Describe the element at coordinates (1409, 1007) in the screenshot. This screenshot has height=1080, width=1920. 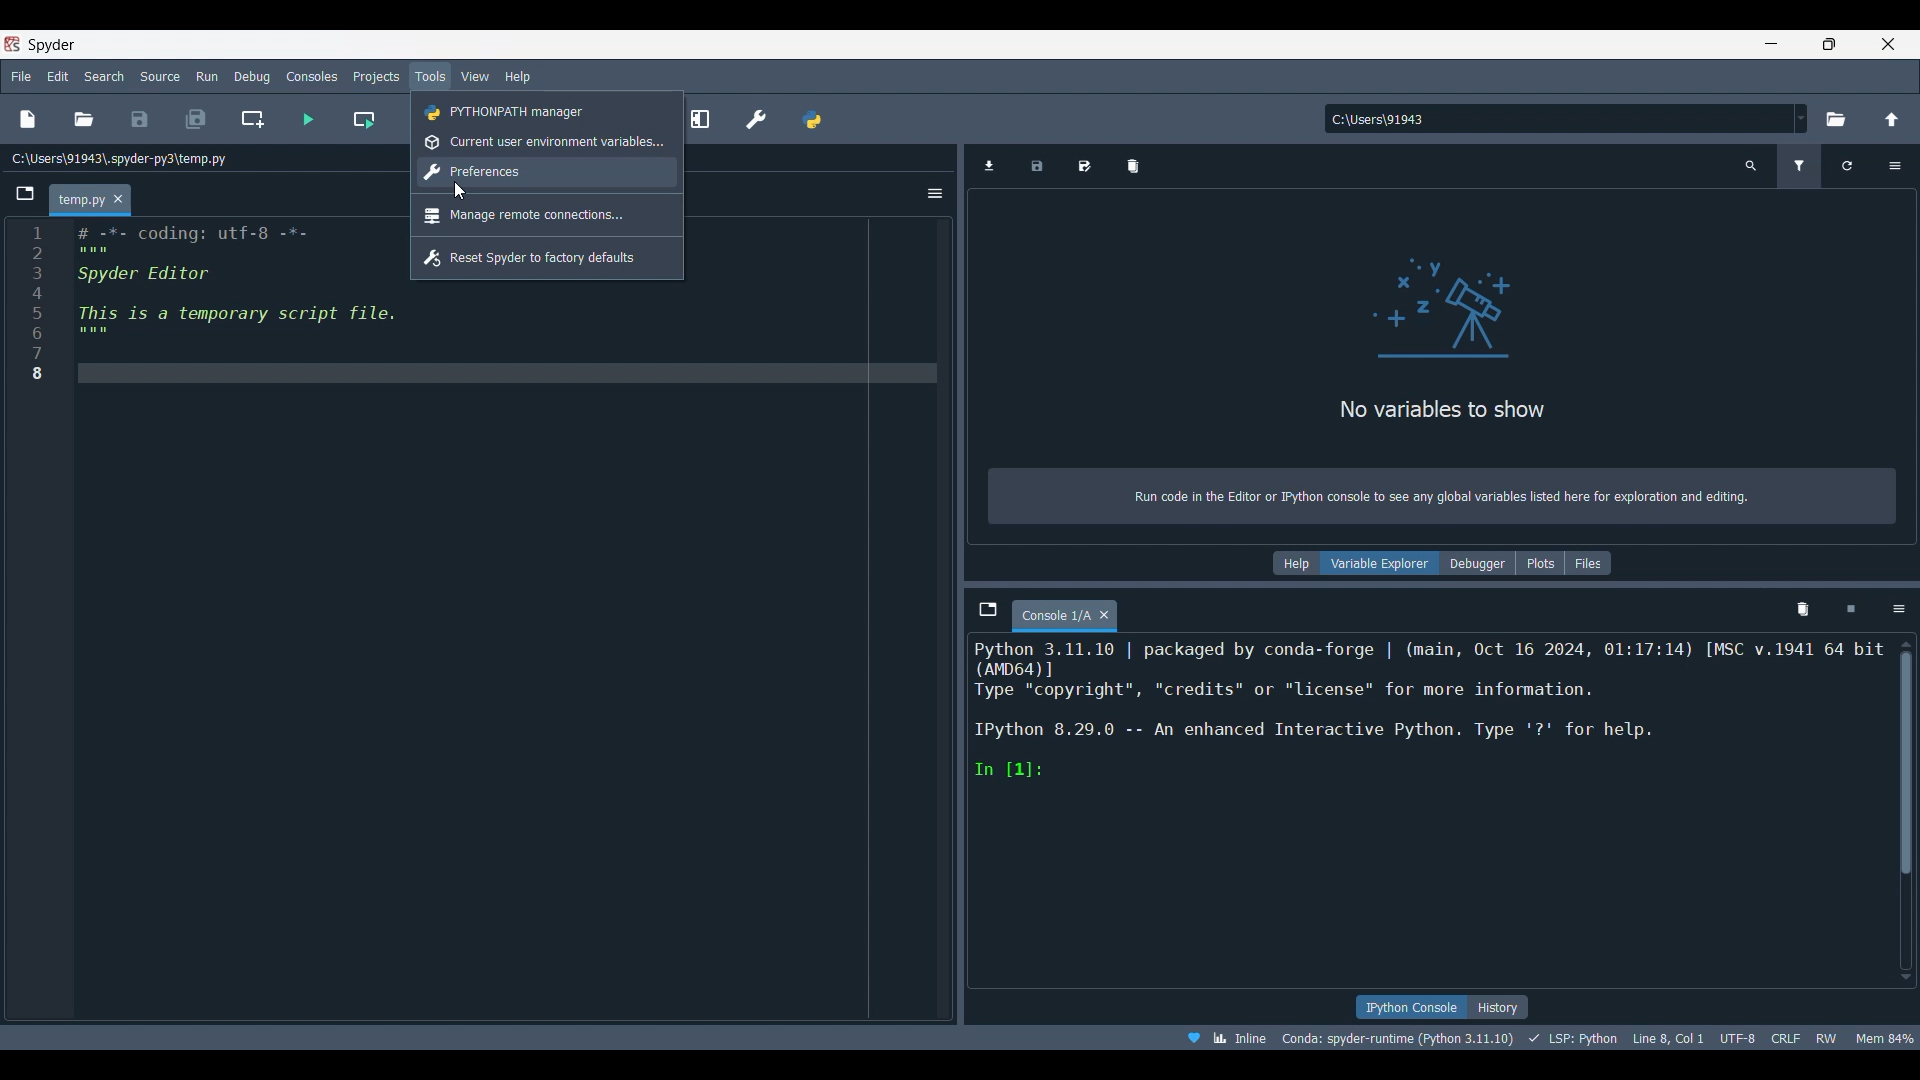
I see `IPython console` at that location.